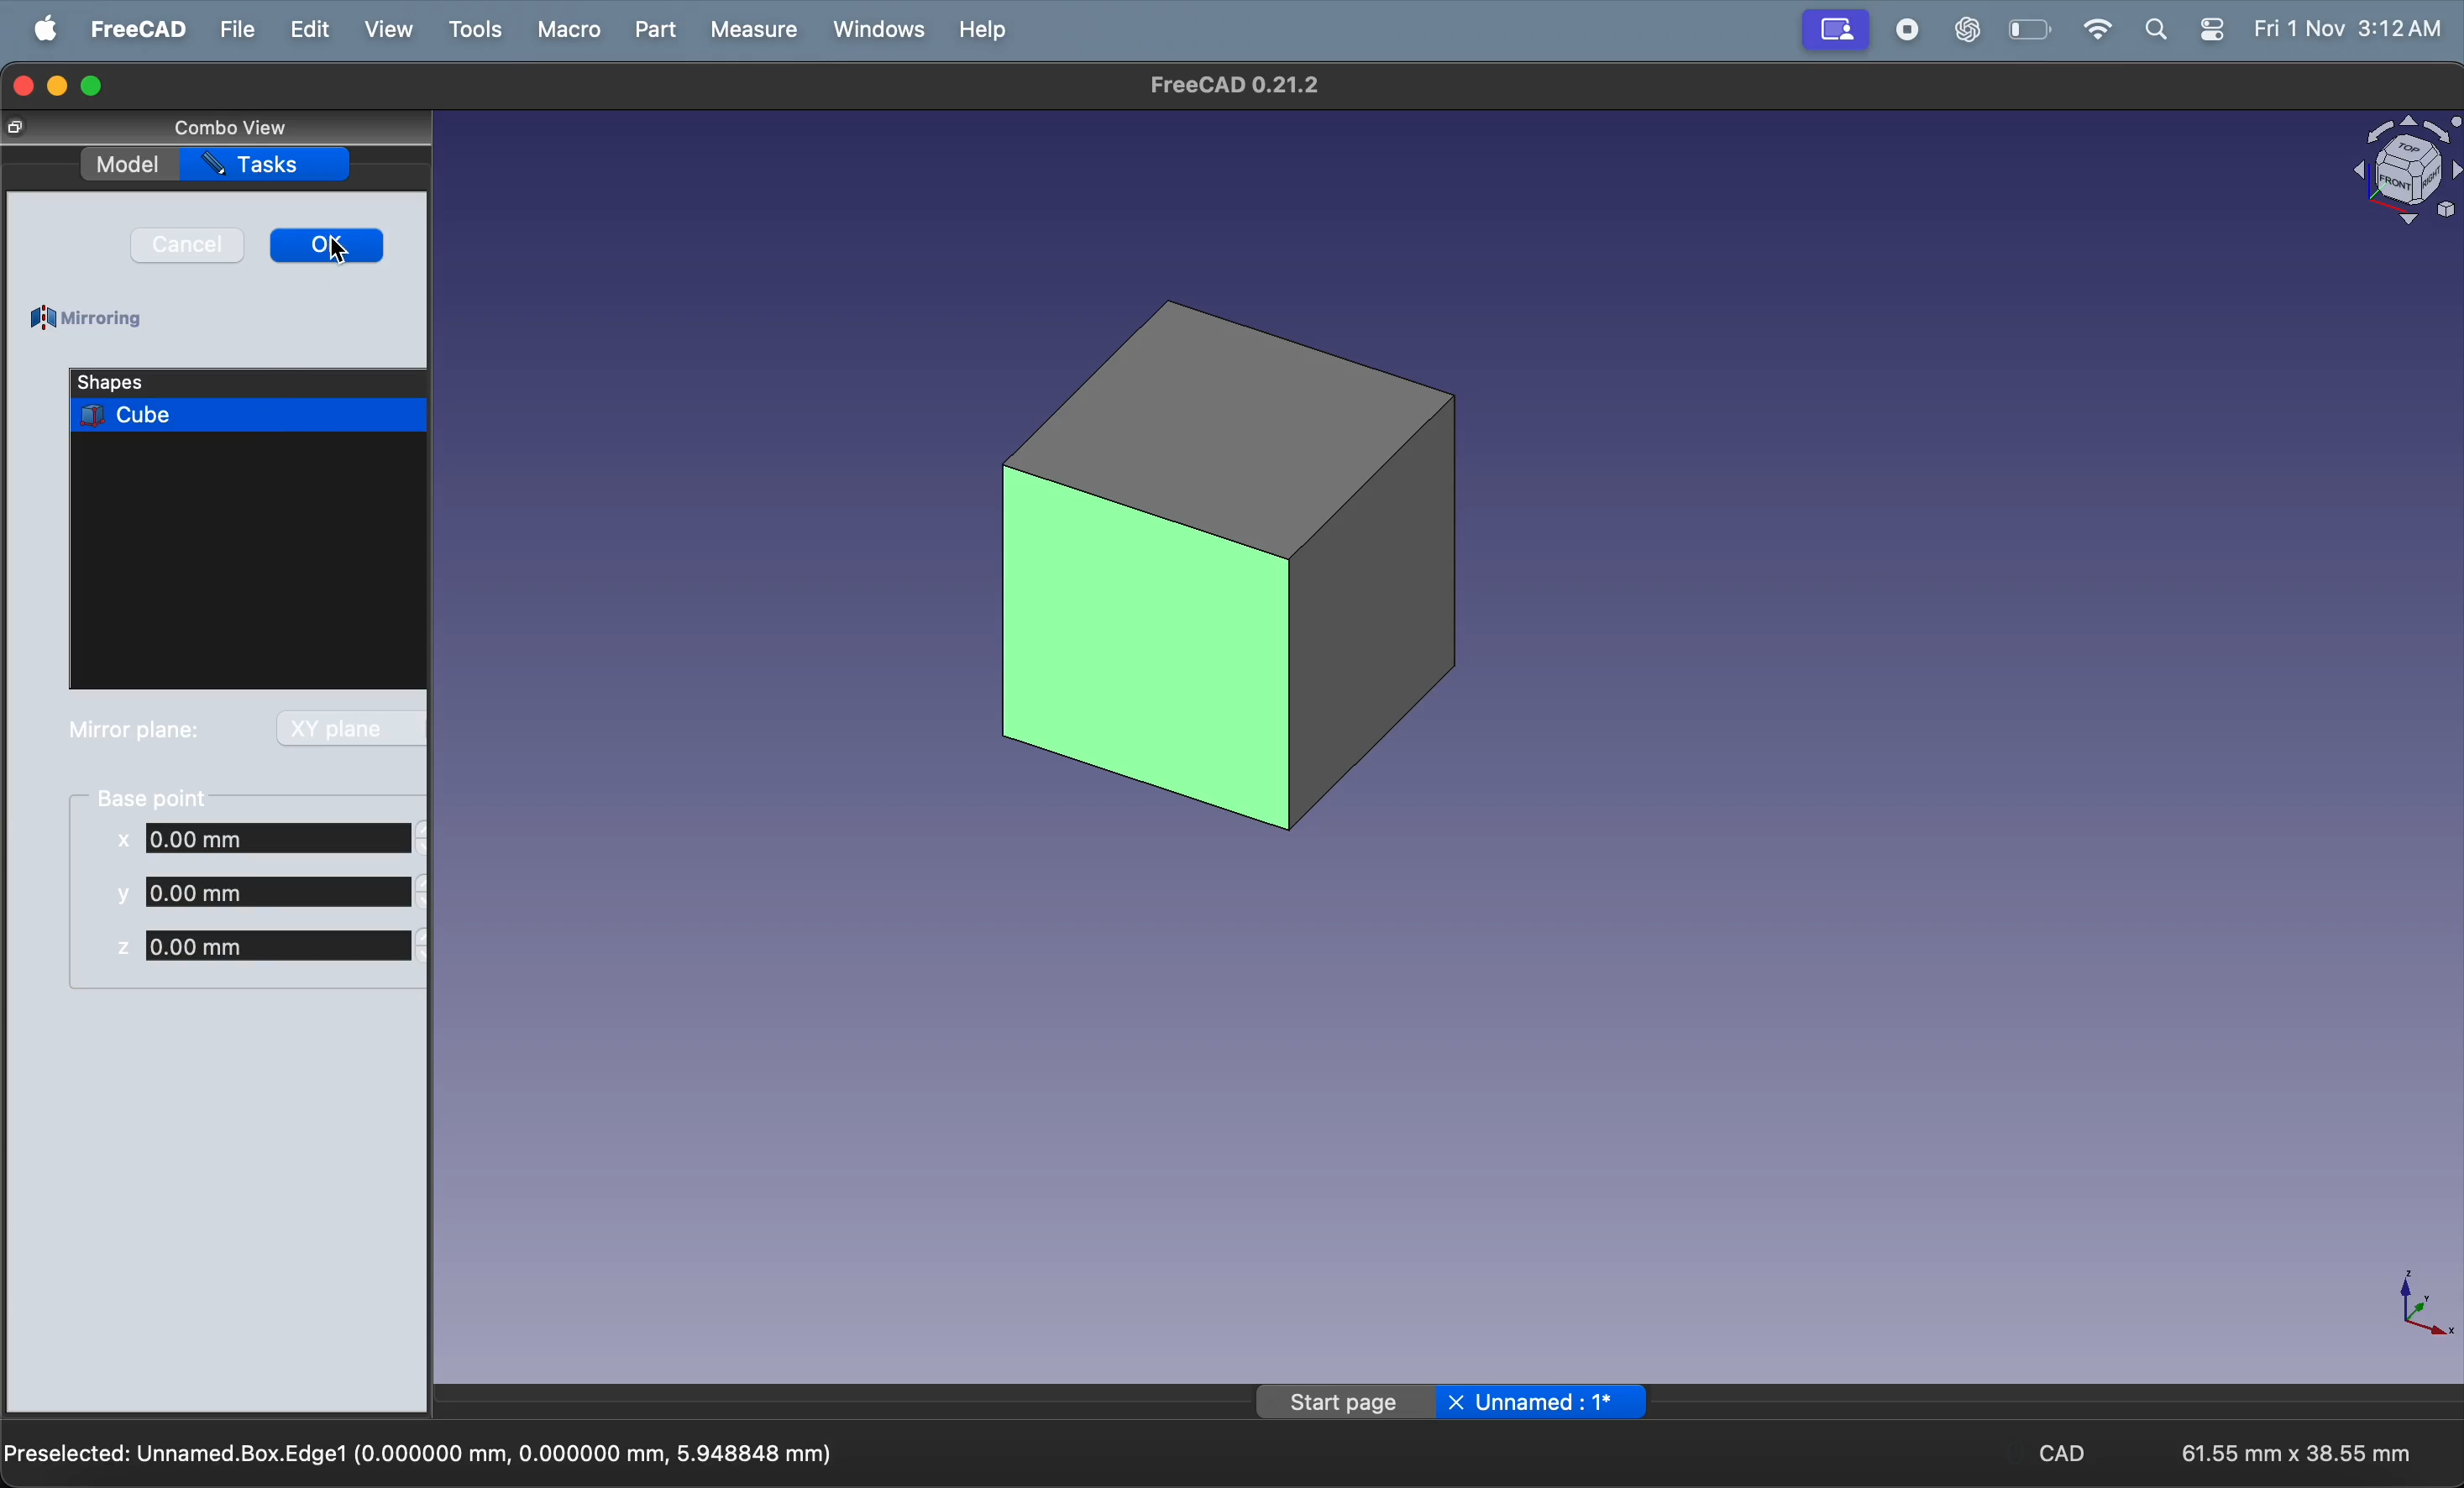 The image size is (2464, 1488). What do you see at coordinates (2297, 1453) in the screenshot?
I see `61.55 mm x 38.55 mm` at bounding box center [2297, 1453].